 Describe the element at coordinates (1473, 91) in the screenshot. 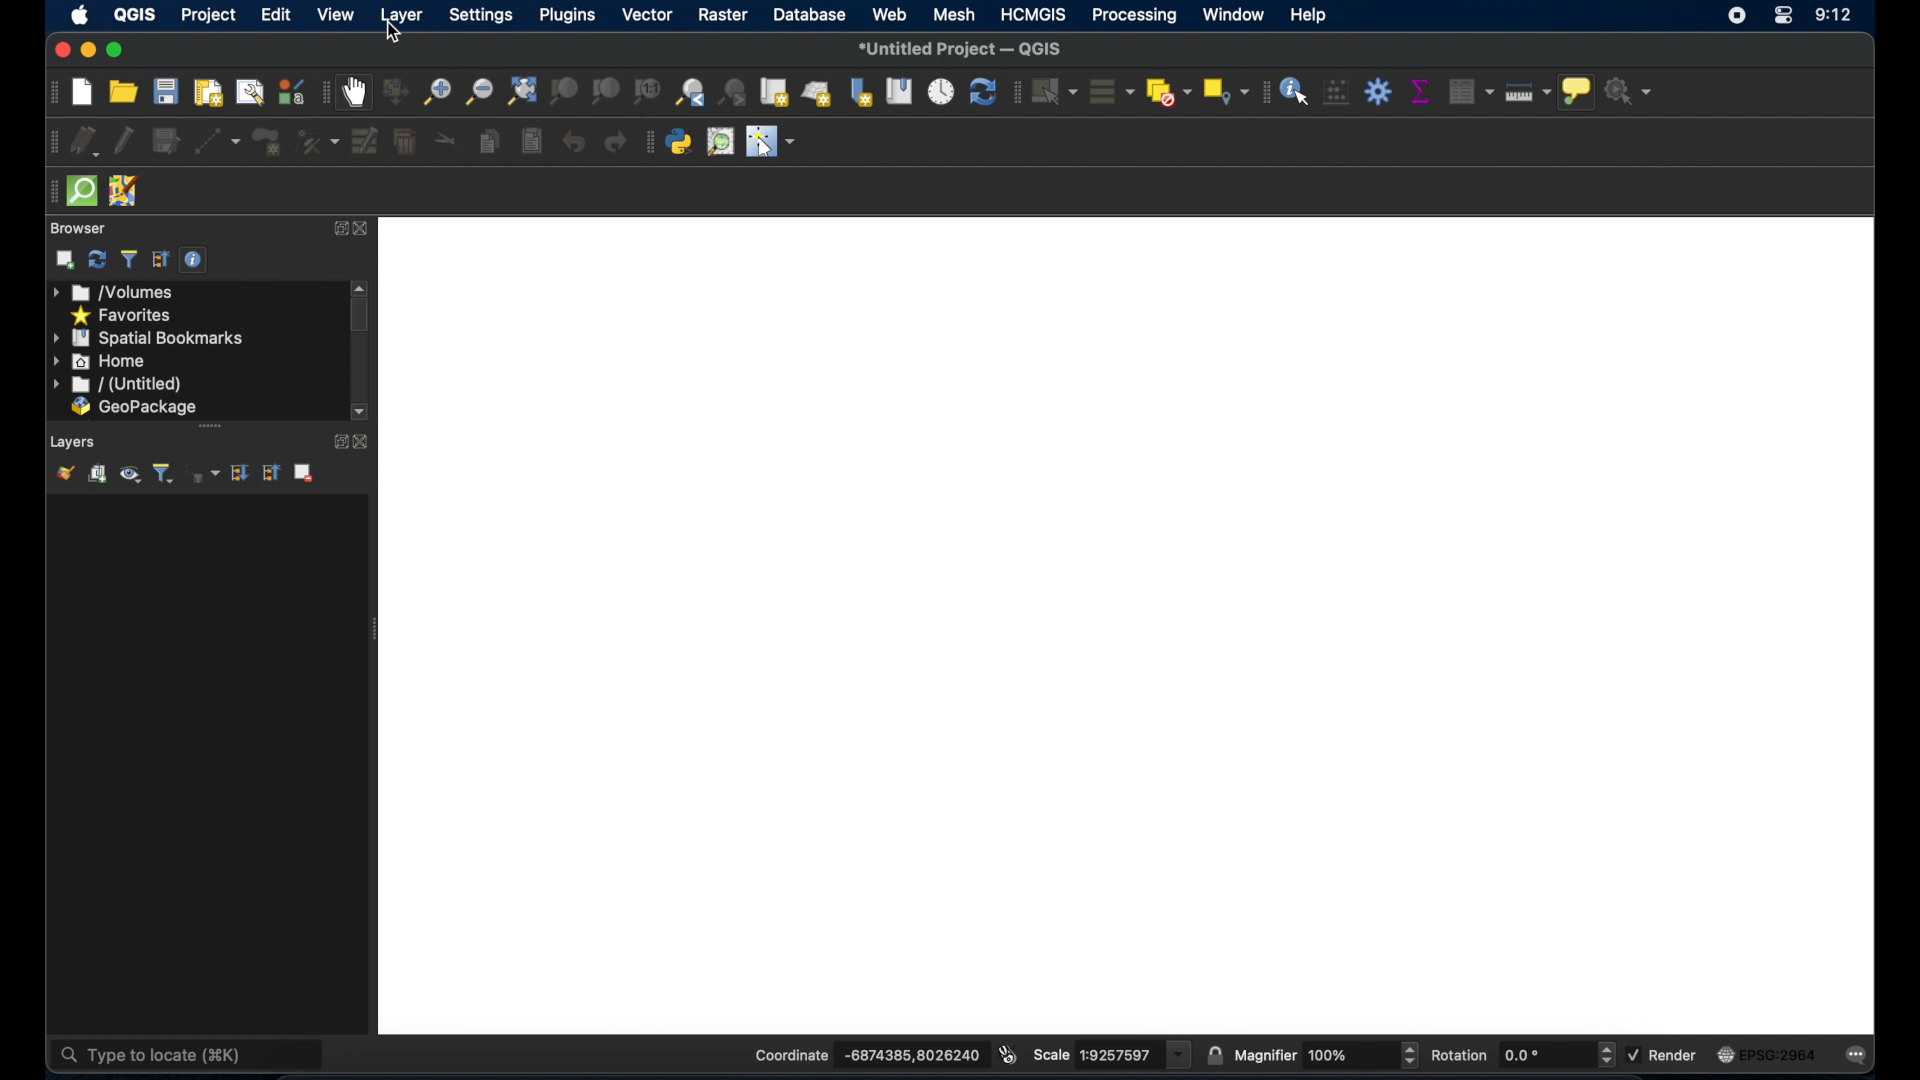

I see `open attribute table` at that location.